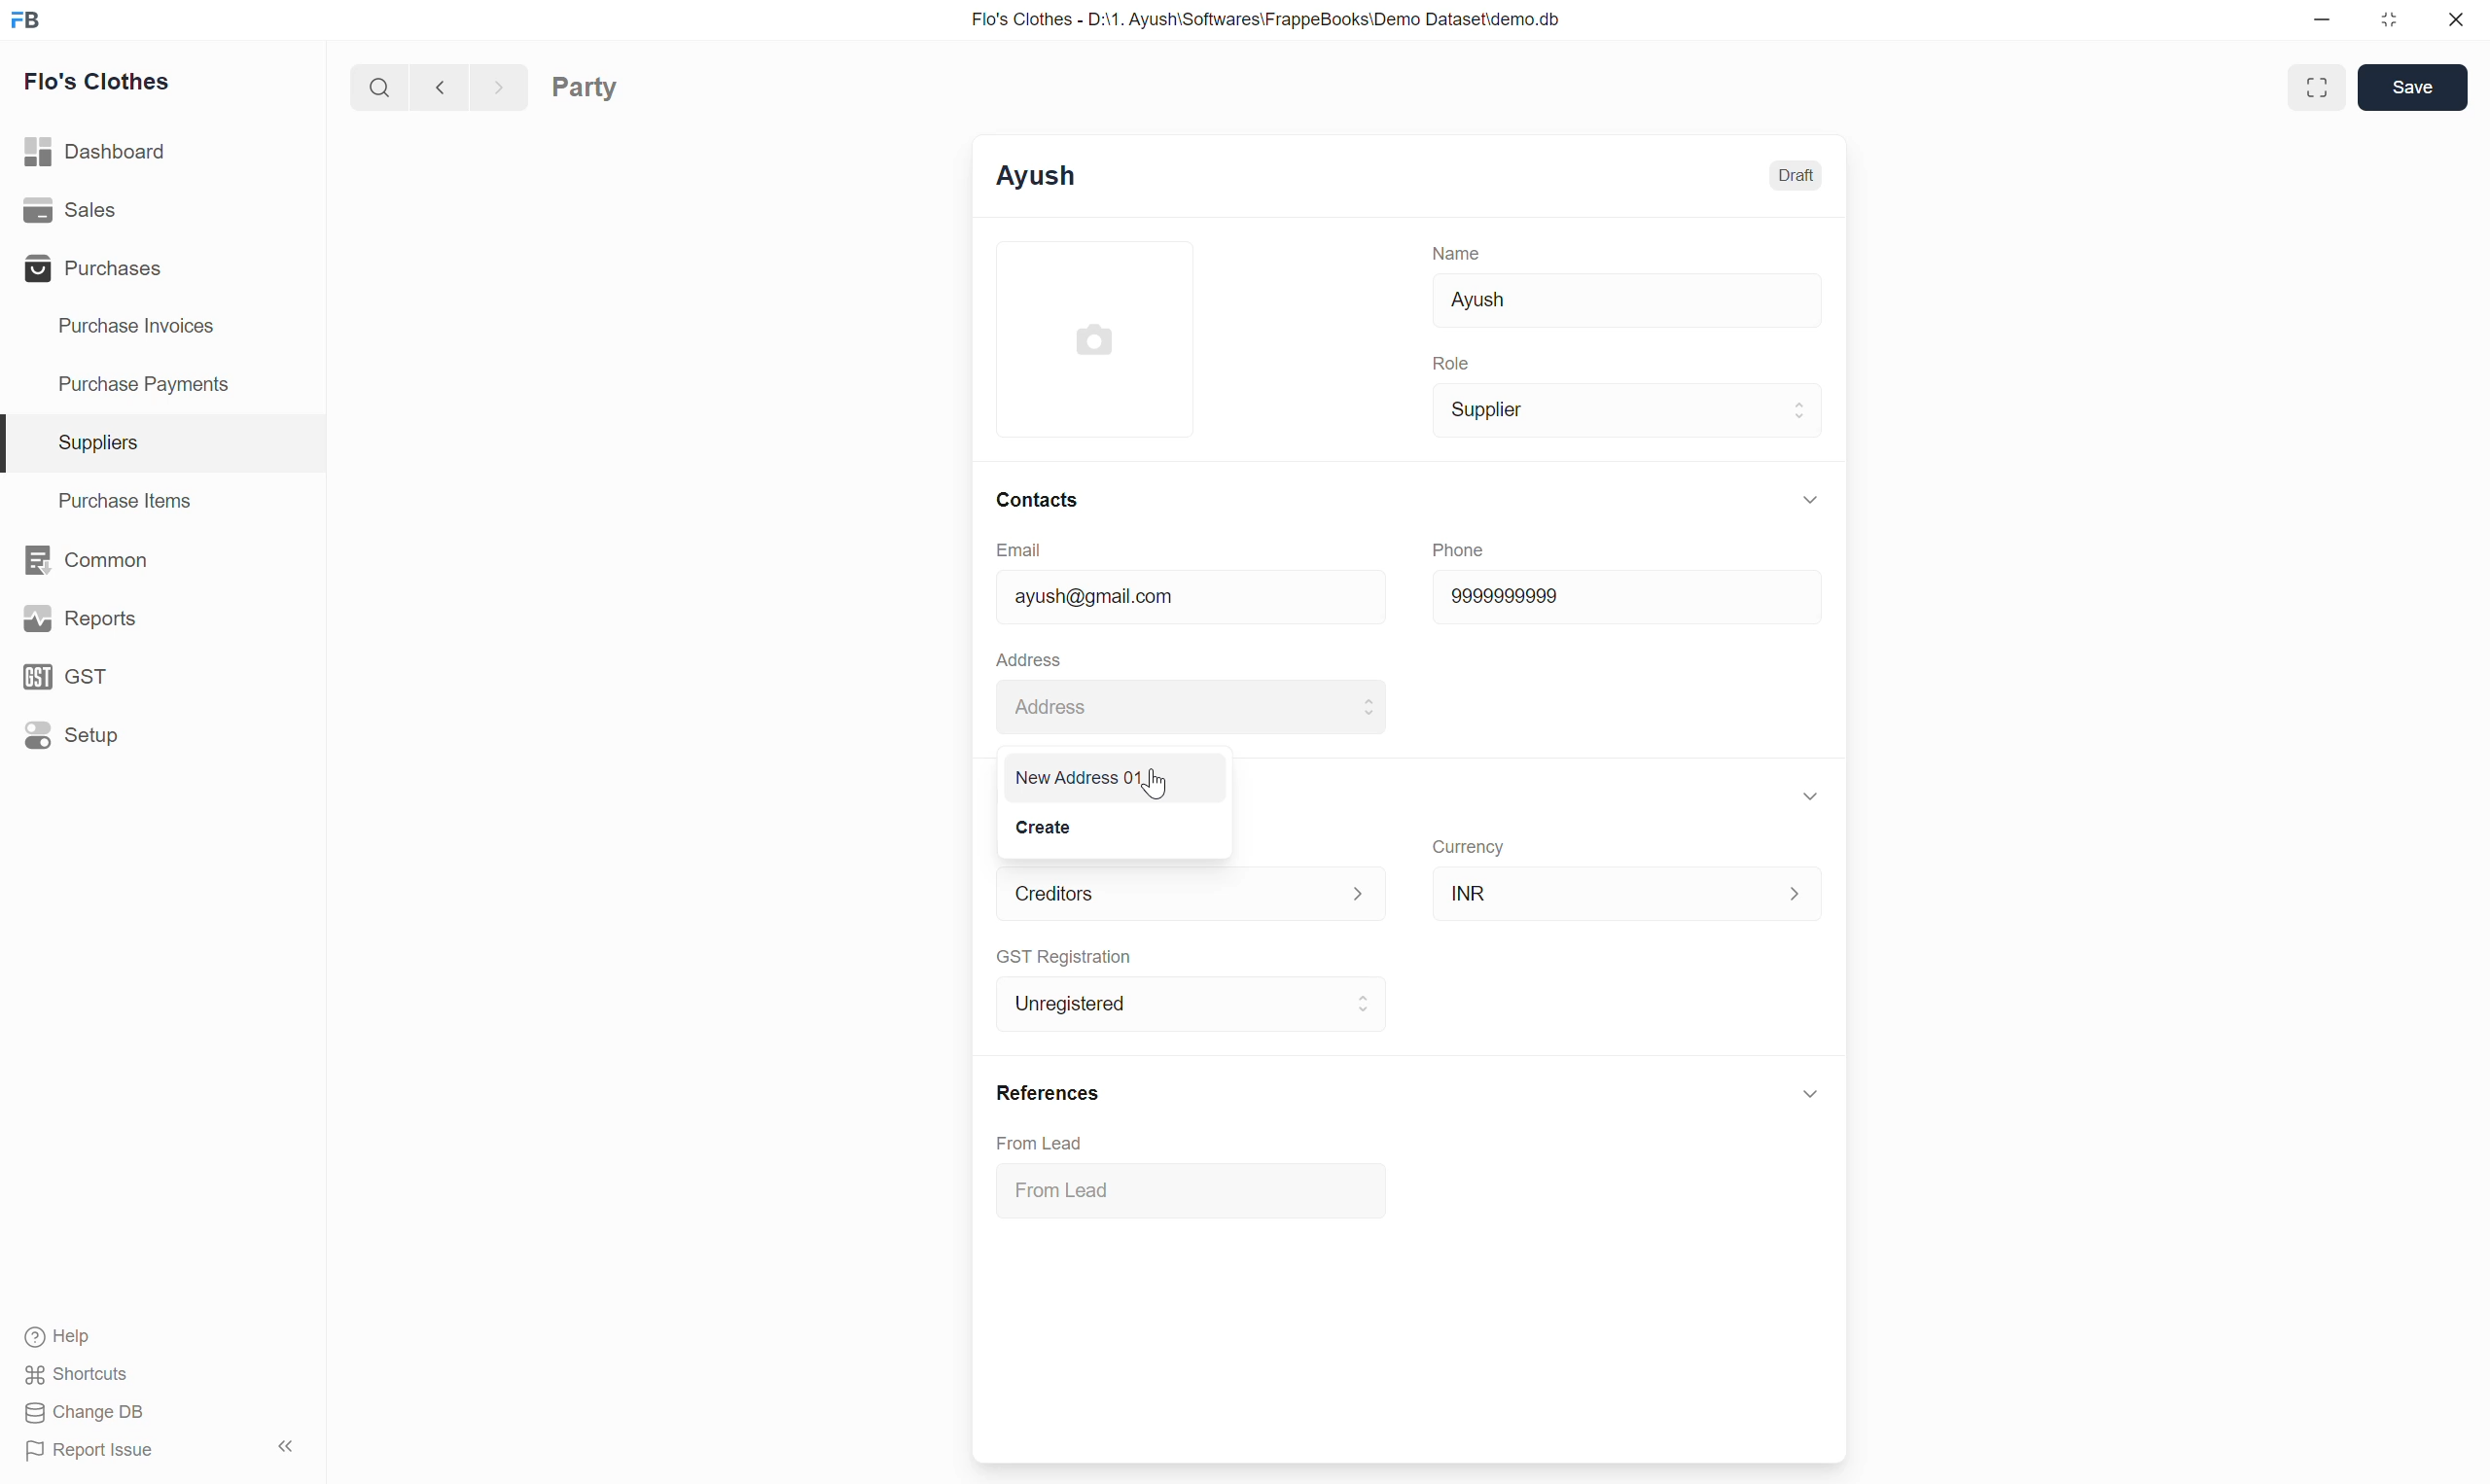 This screenshot has height=1484, width=2490. I want to click on From Lead, so click(1039, 1143).